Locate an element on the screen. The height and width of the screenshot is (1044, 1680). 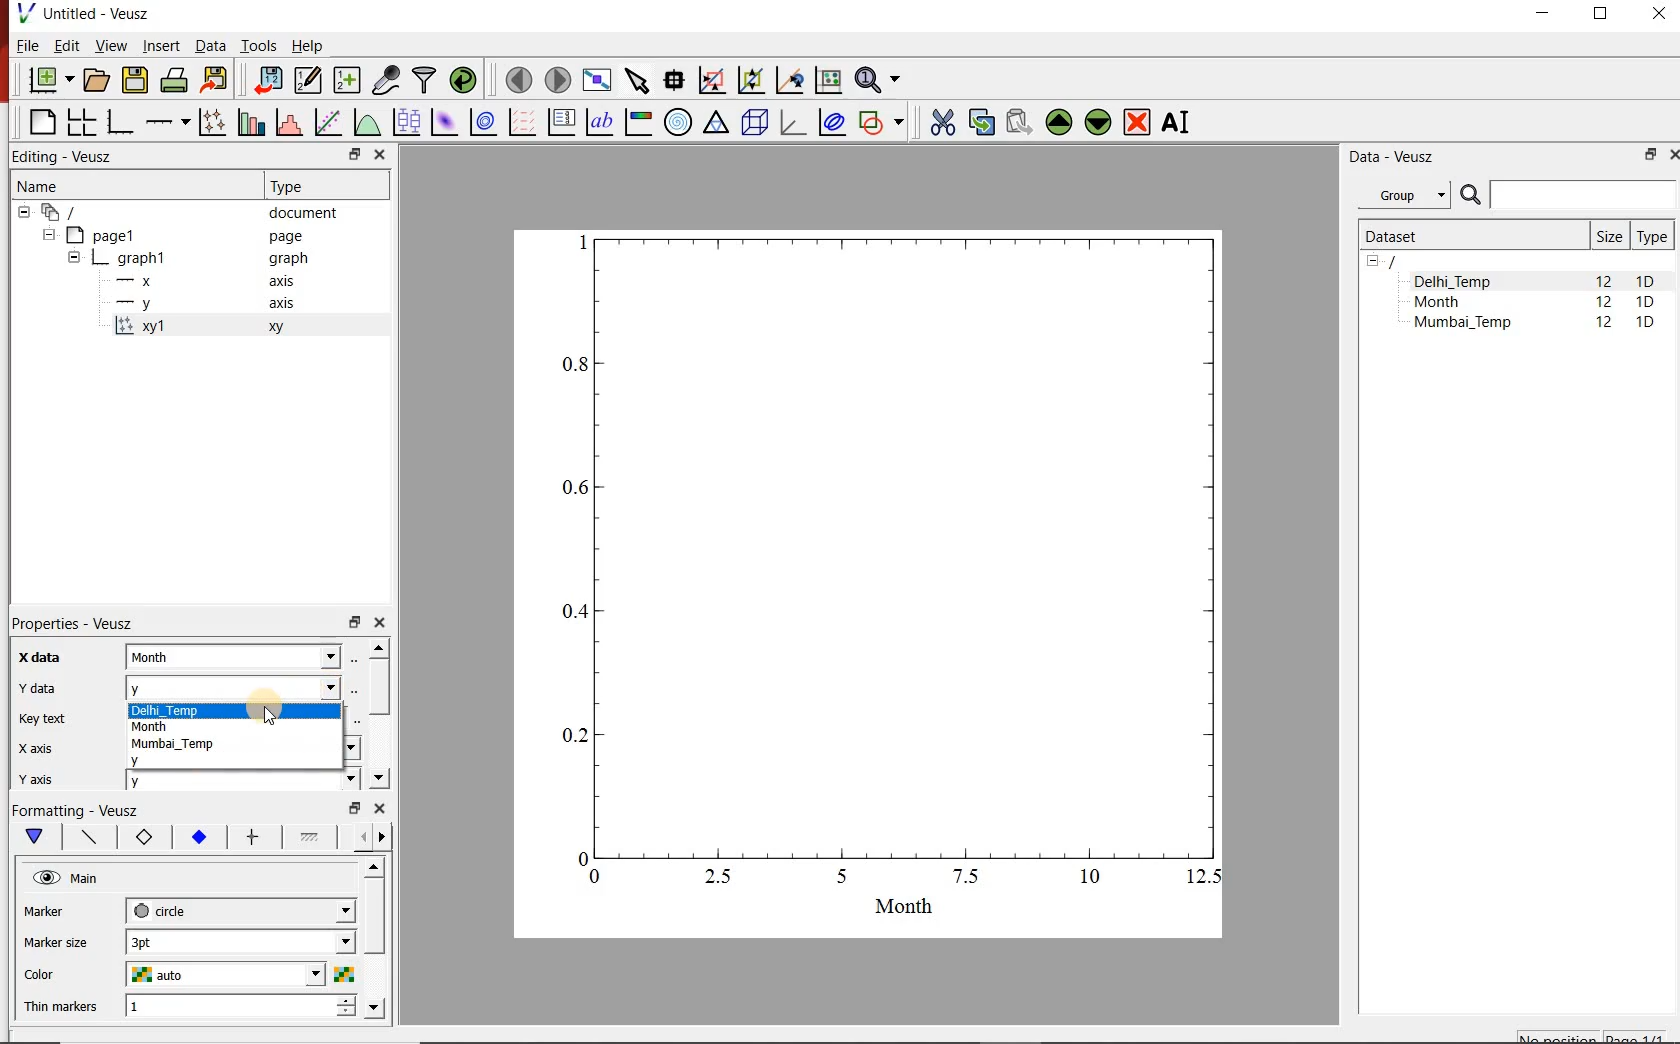
Minor ticks is located at coordinates (311, 837).